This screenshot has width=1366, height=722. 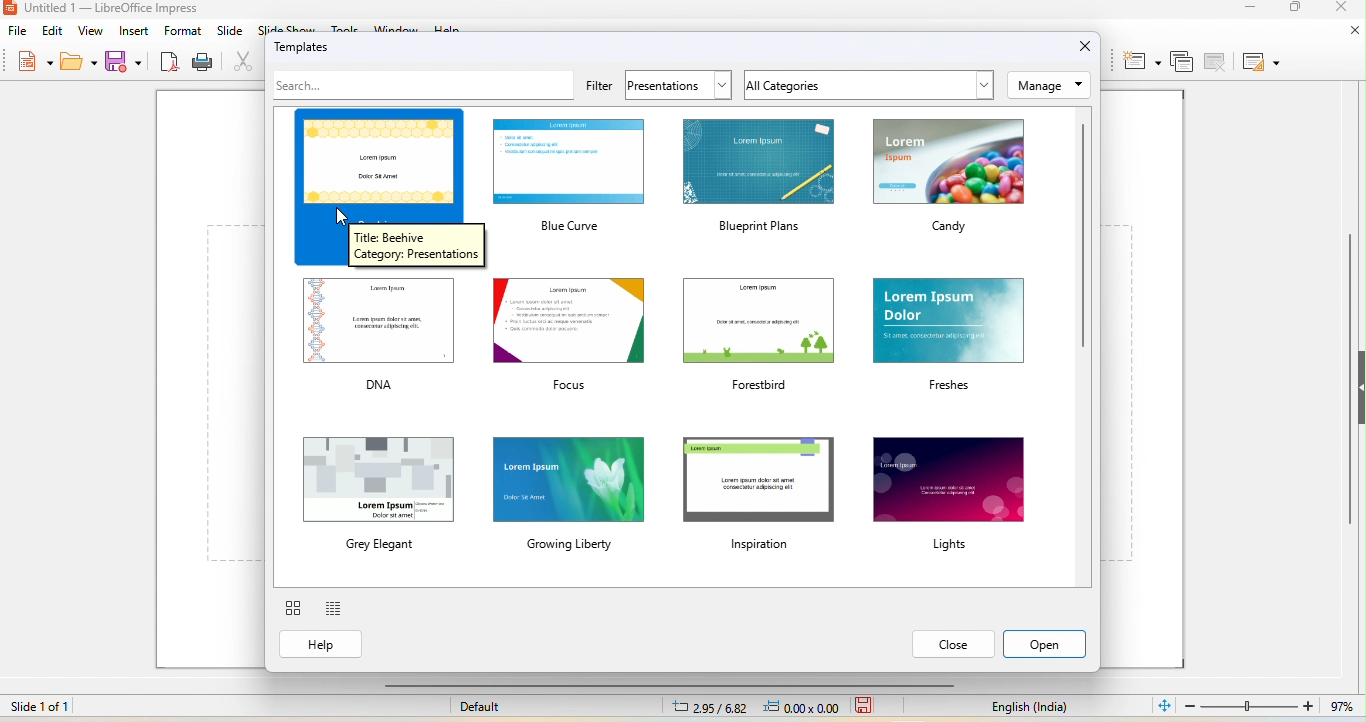 What do you see at coordinates (247, 62) in the screenshot?
I see `cut` at bounding box center [247, 62].